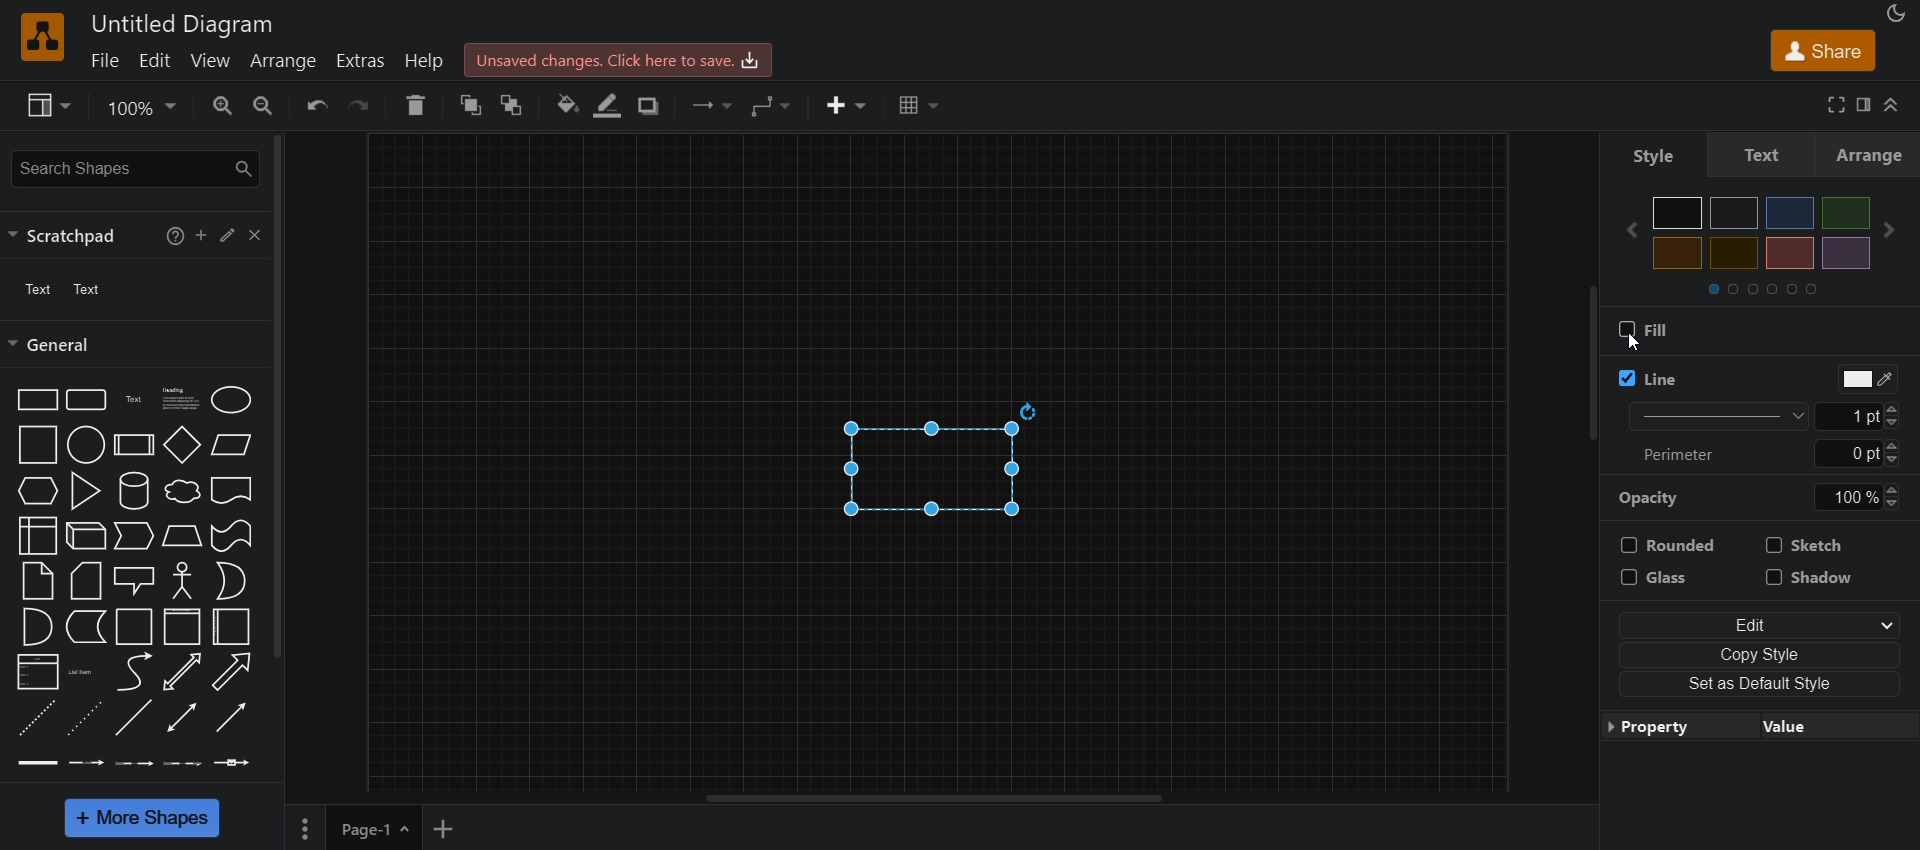 This screenshot has width=1920, height=850. I want to click on zoom, so click(144, 106).